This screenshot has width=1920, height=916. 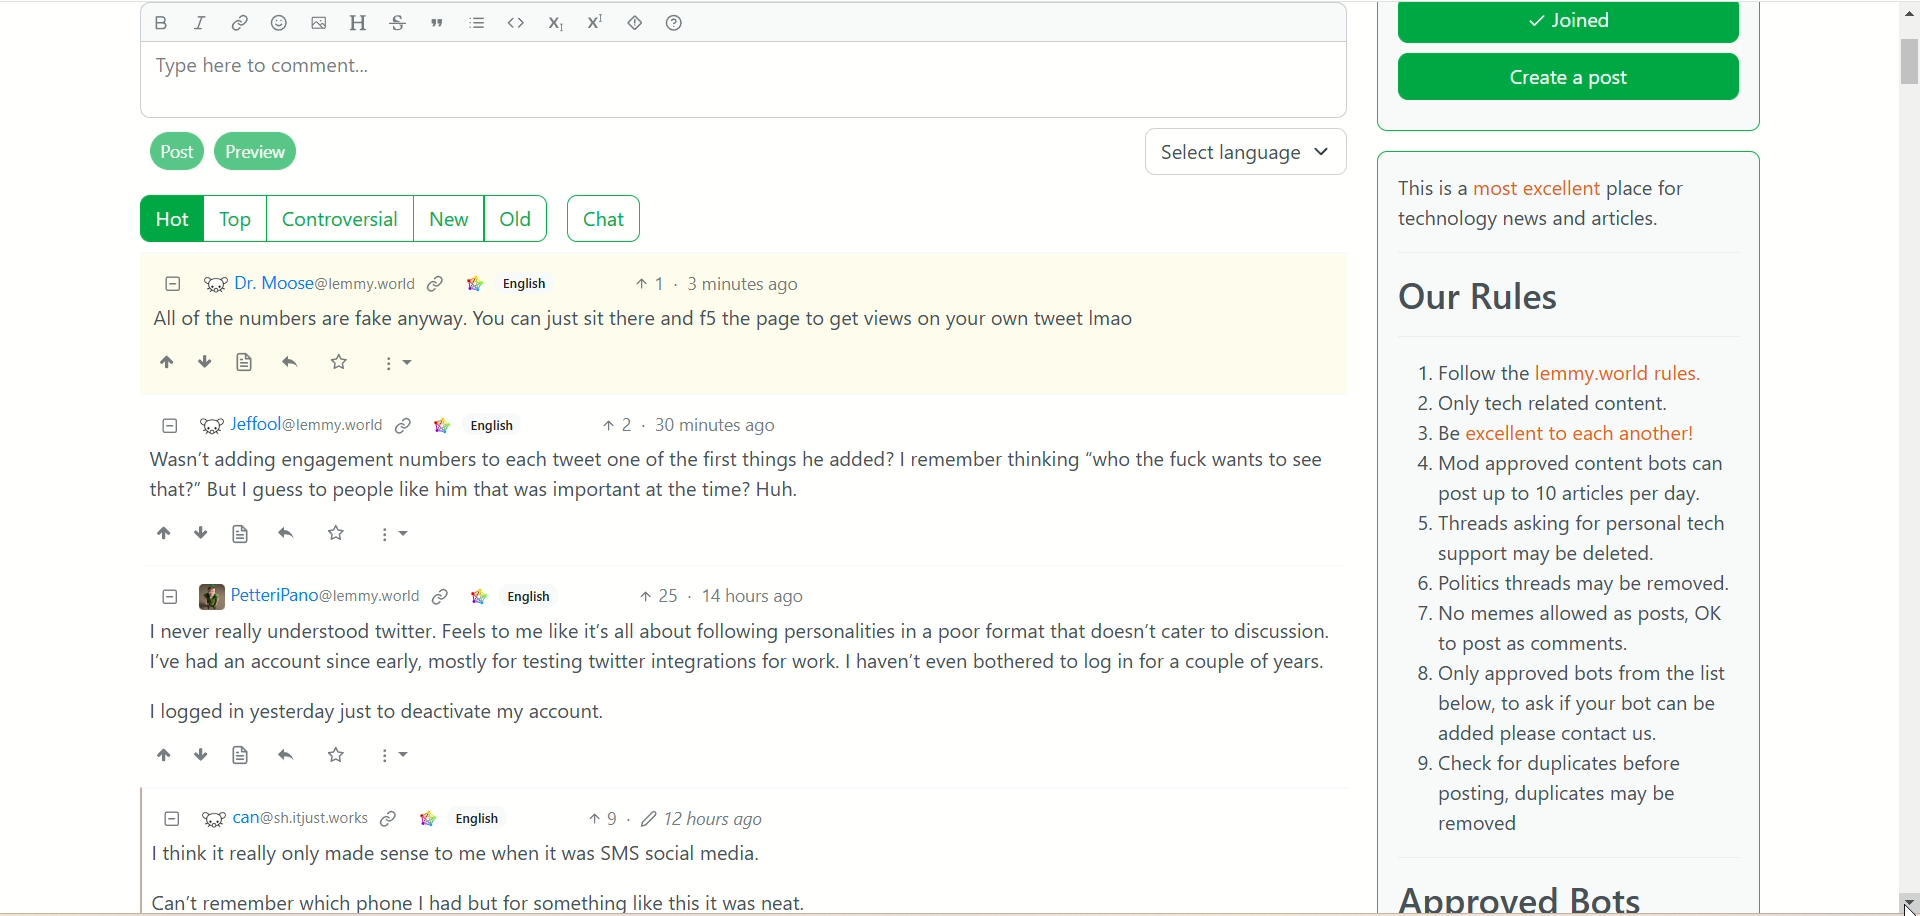 I want to click on More, so click(x=398, y=754).